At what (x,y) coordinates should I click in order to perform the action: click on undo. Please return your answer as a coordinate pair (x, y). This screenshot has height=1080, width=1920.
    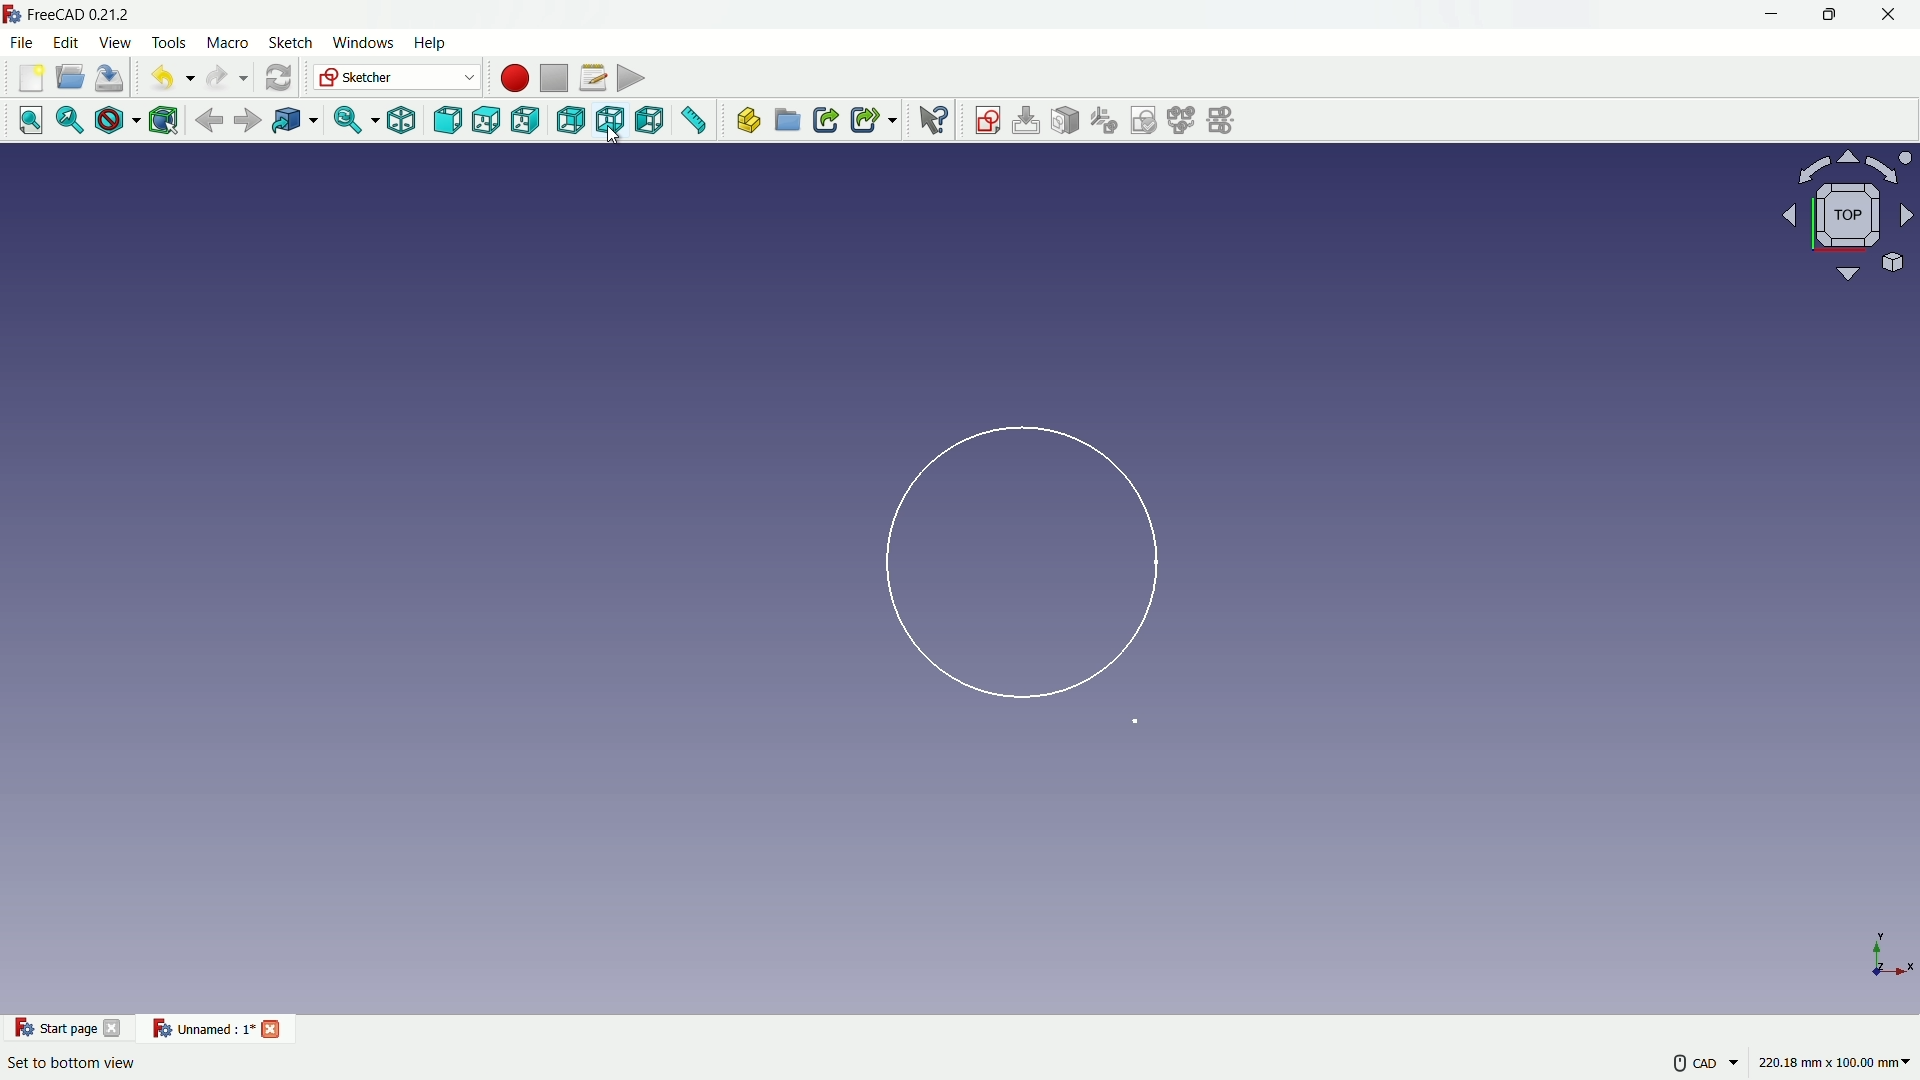
    Looking at the image, I should click on (168, 76).